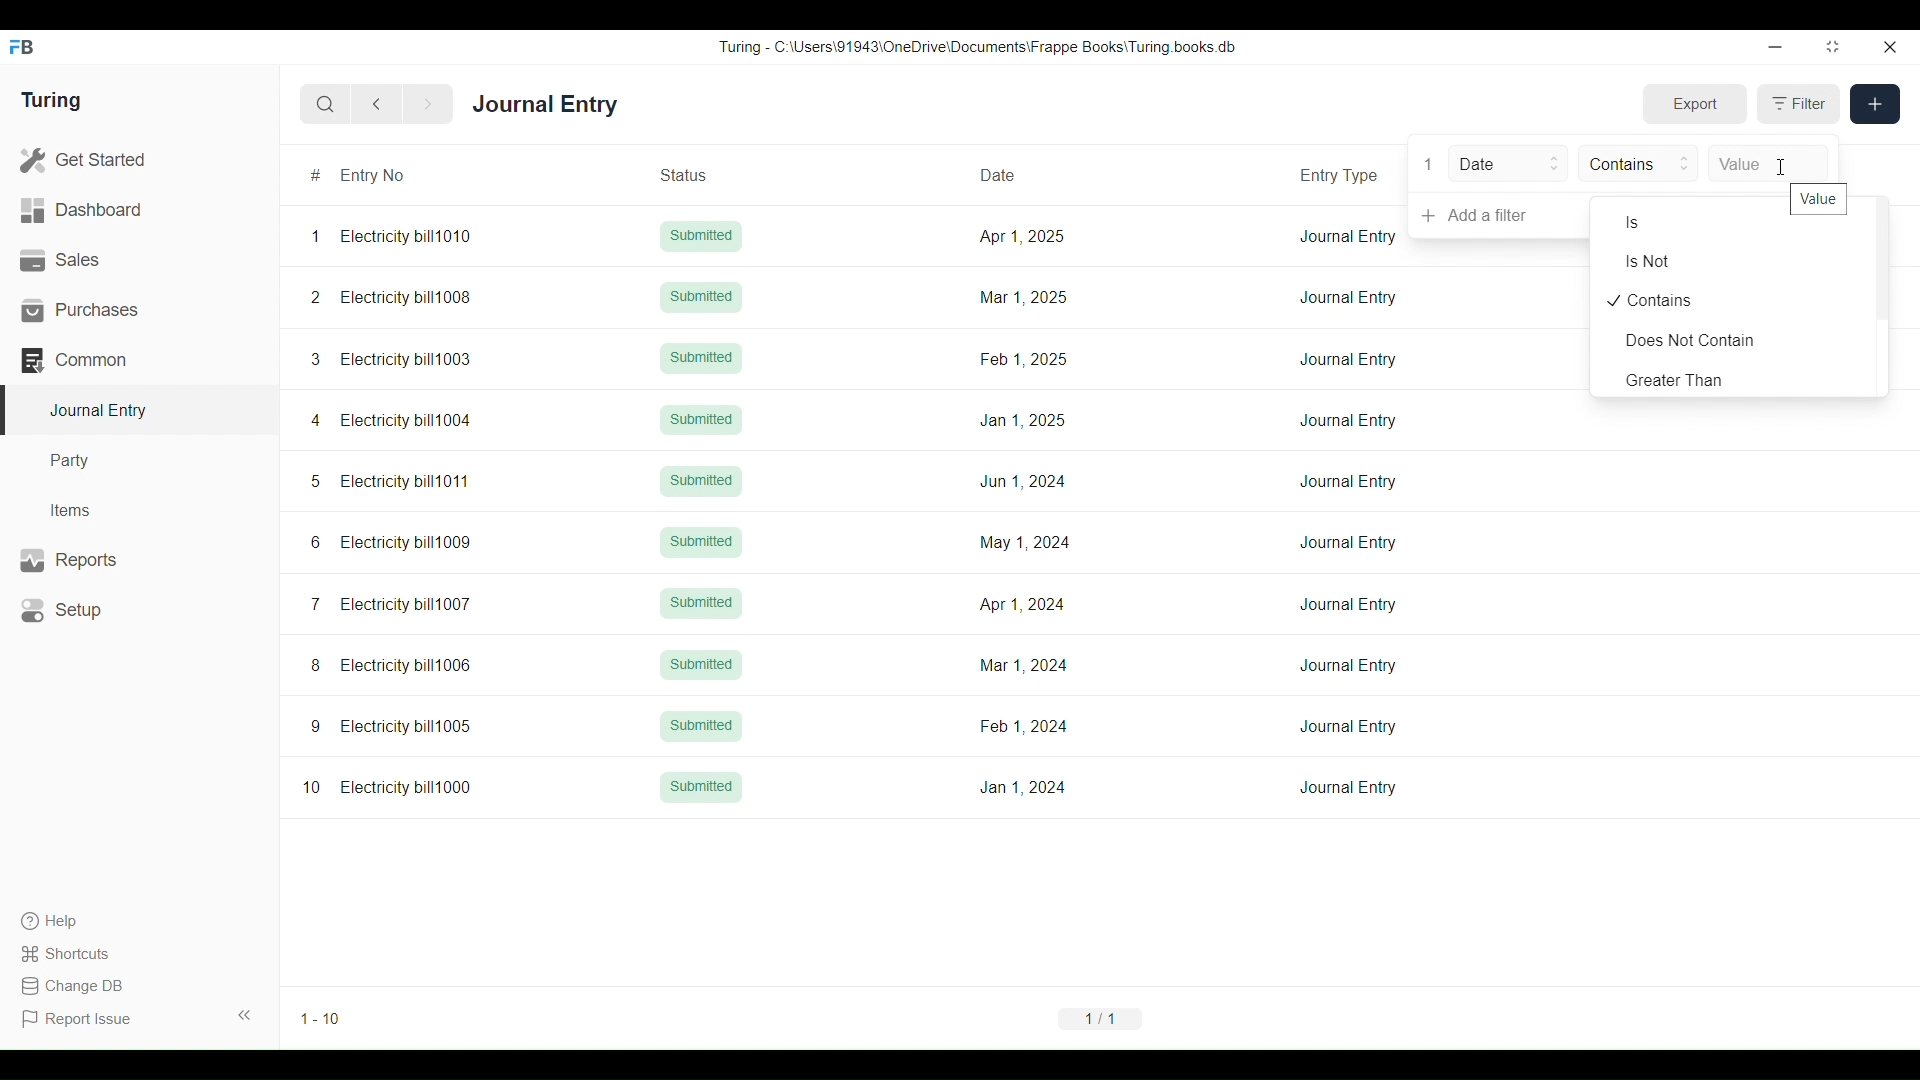  I want to click on May 1, 2024, so click(1024, 541).